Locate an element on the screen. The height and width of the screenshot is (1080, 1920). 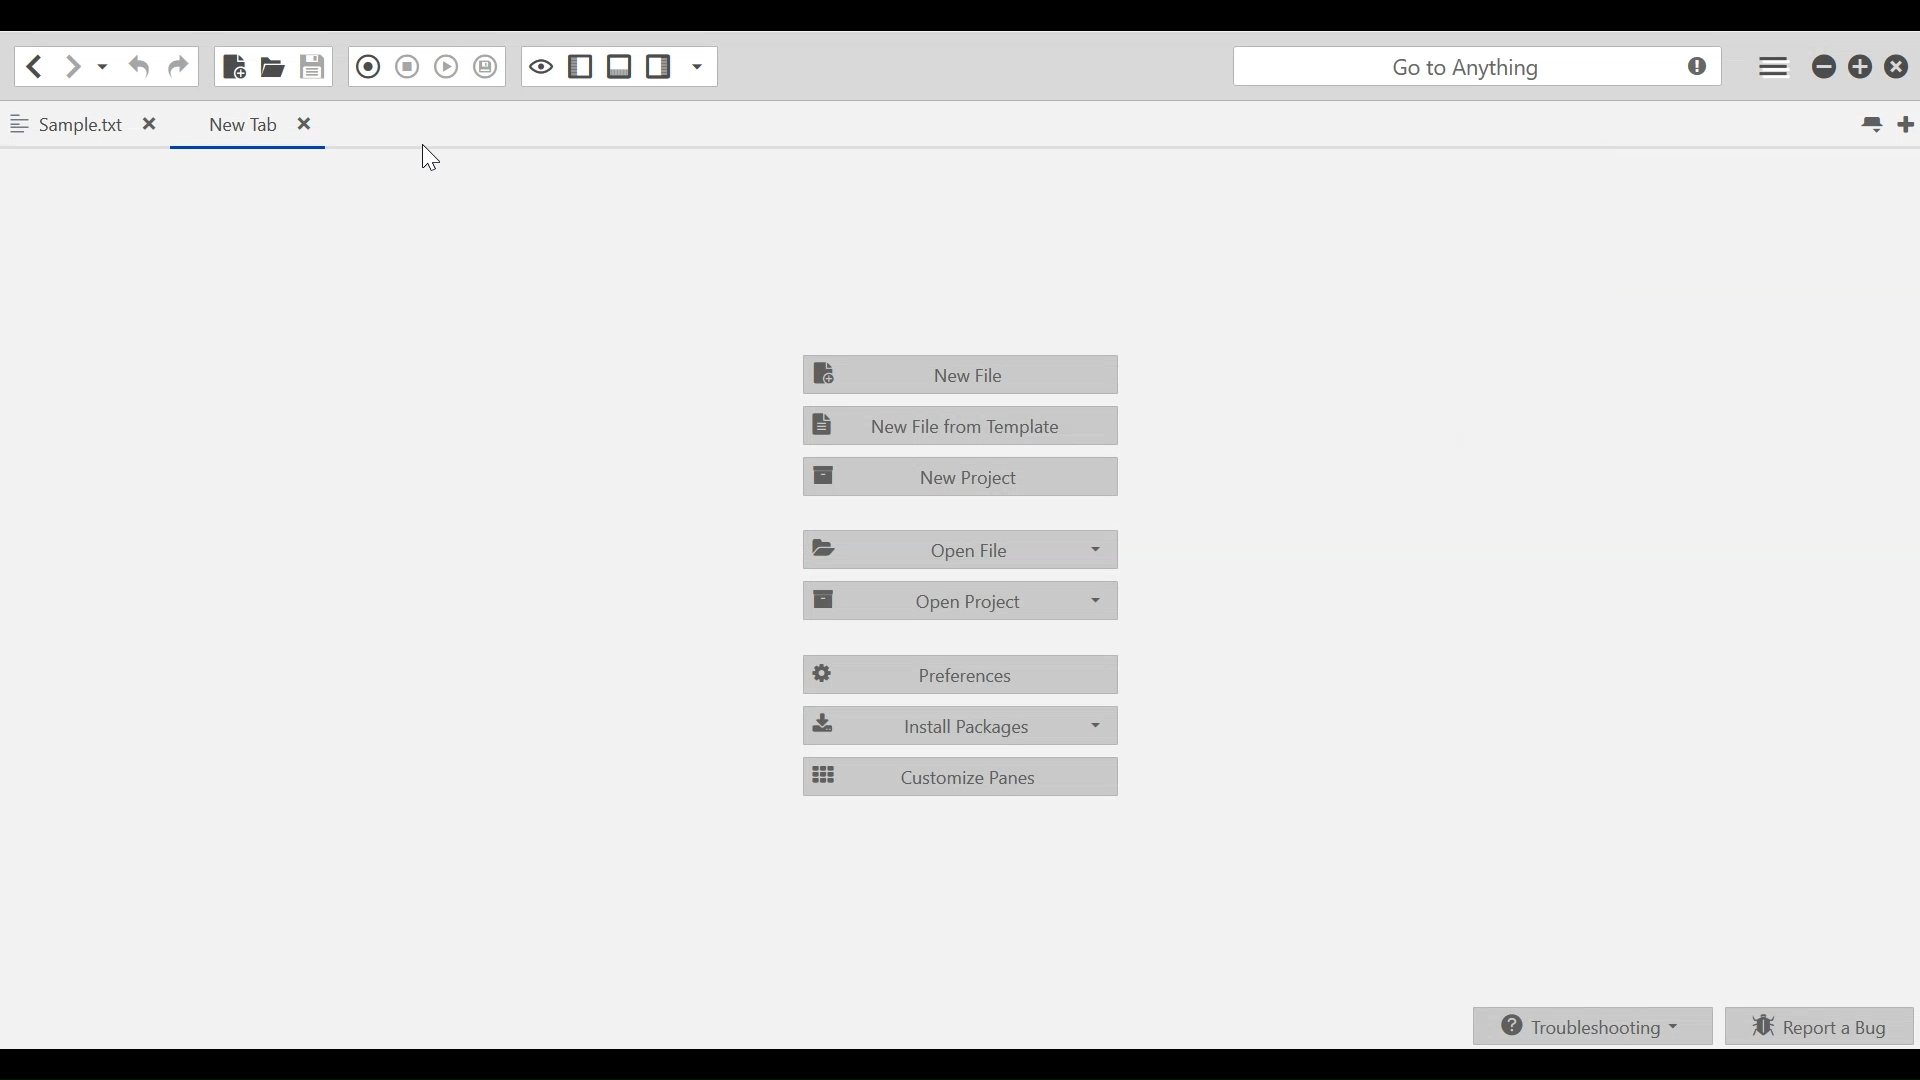
Tab is located at coordinates (85, 123).